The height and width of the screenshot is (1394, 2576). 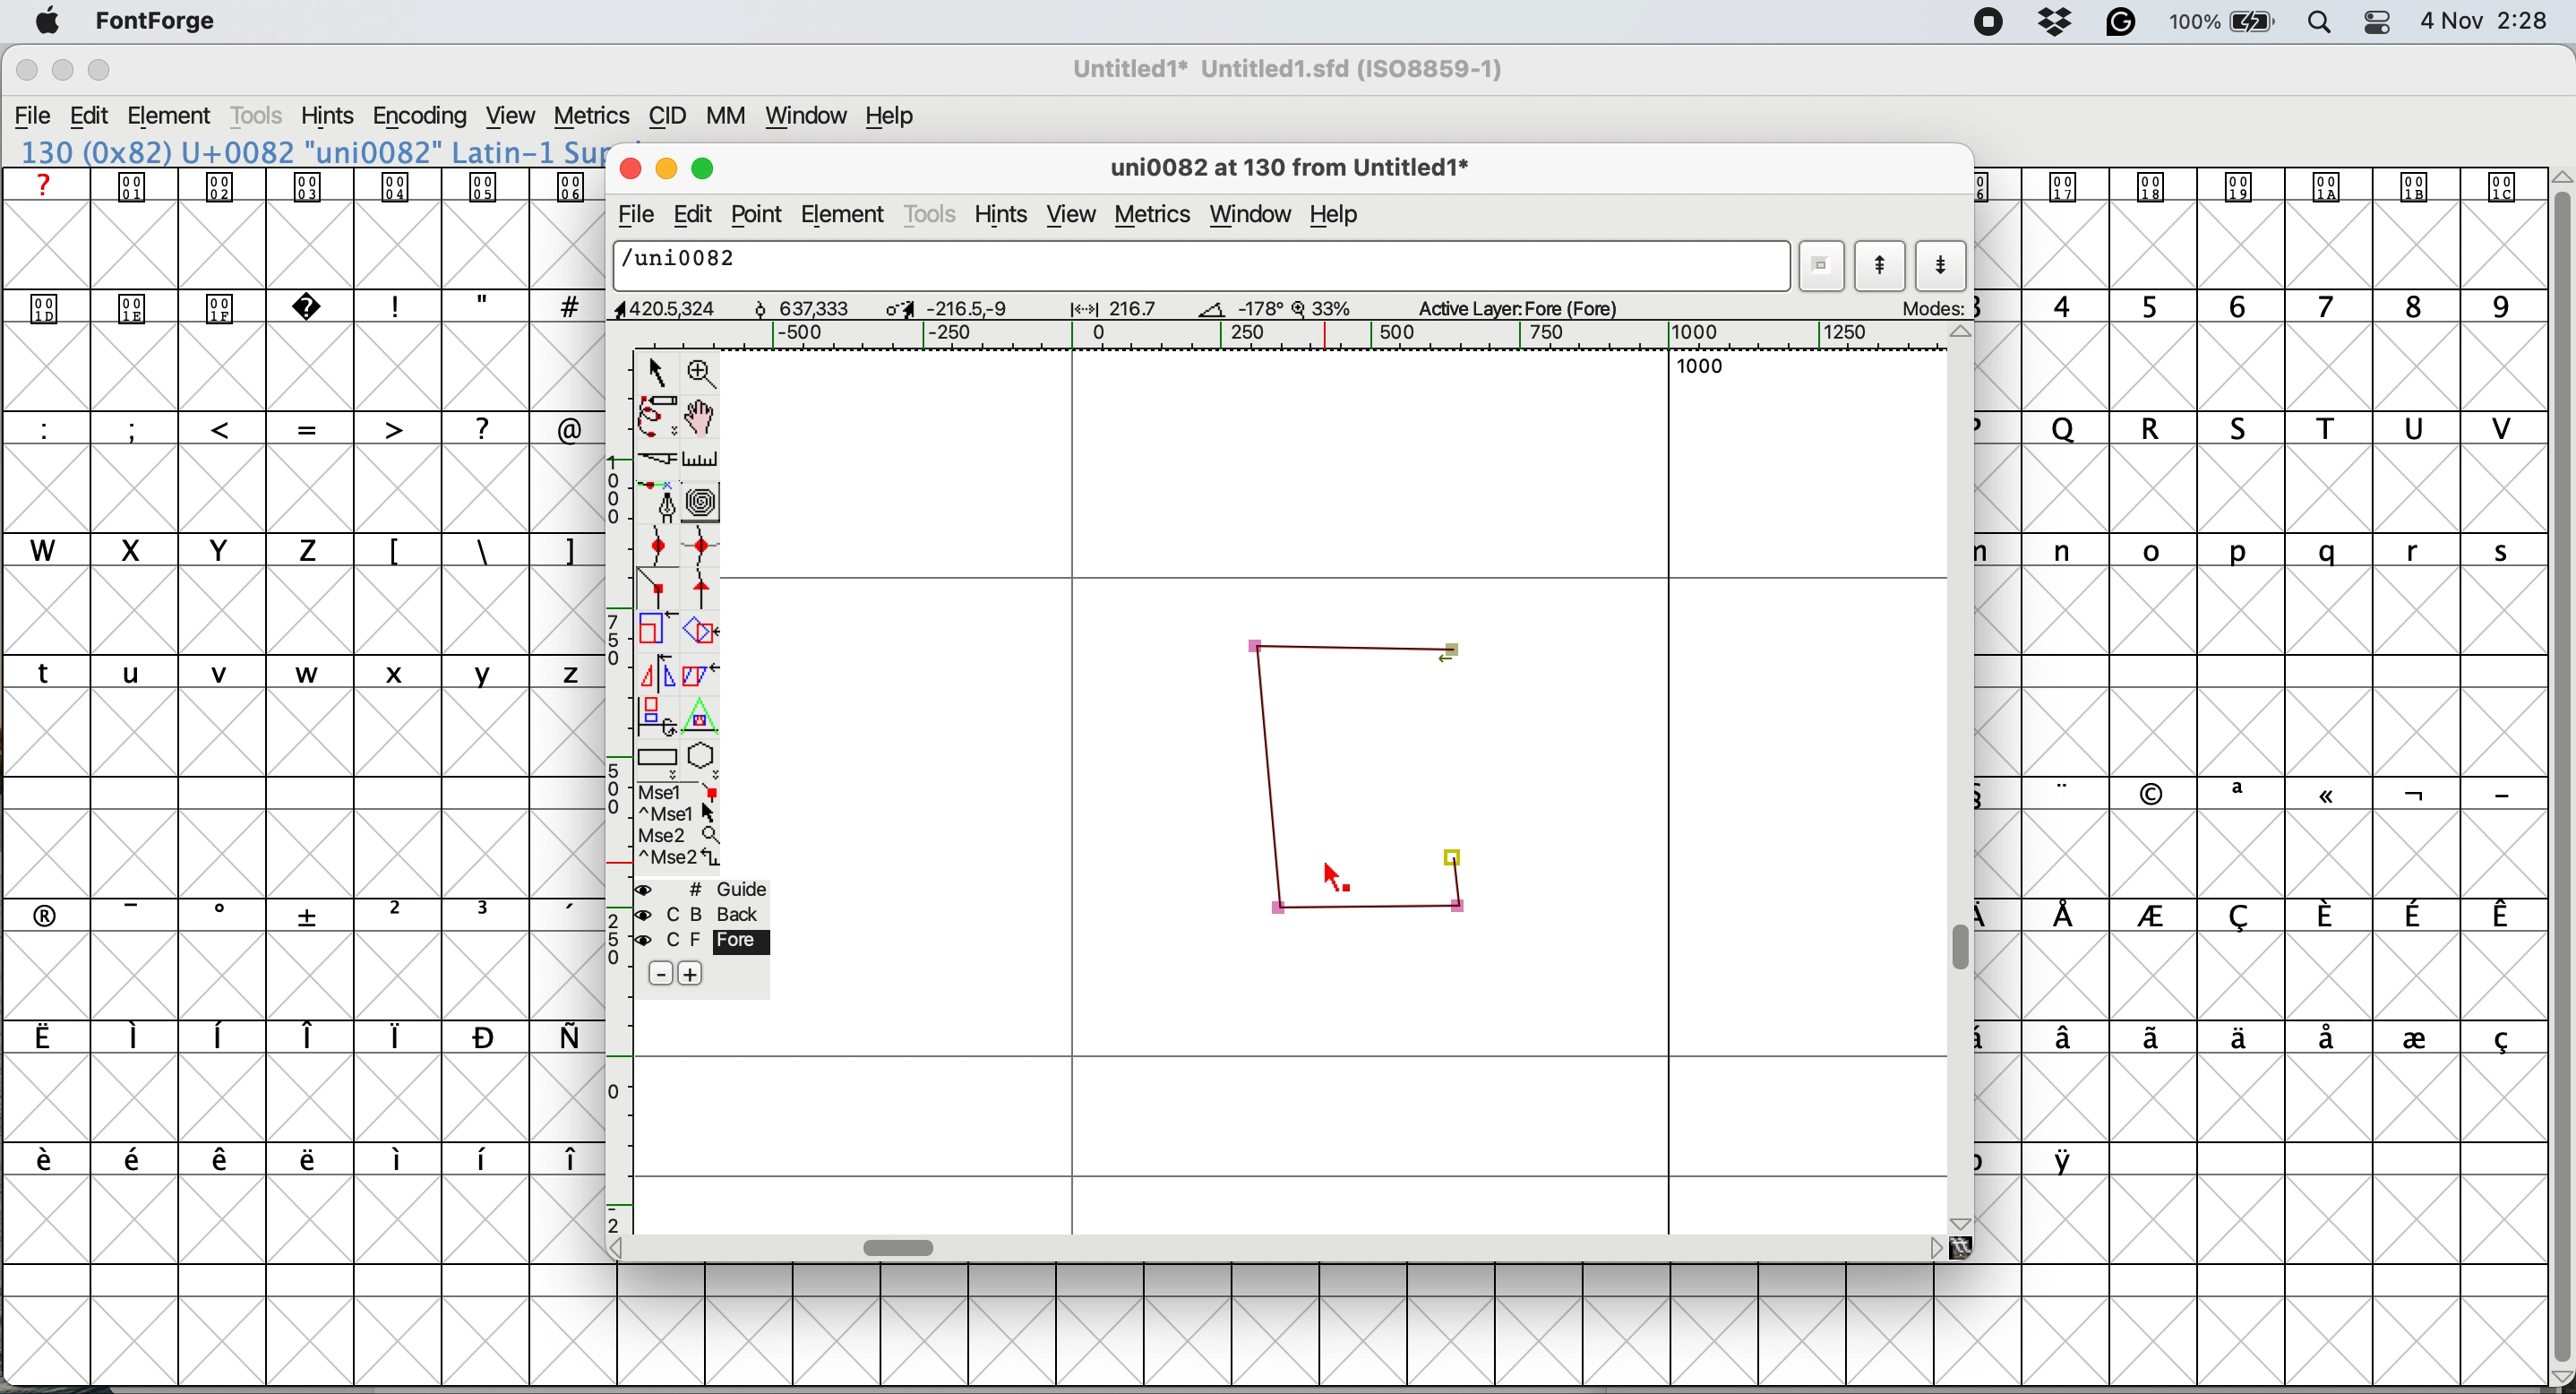 What do you see at coordinates (1322, 308) in the screenshot?
I see `zoom factor` at bounding box center [1322, 308].